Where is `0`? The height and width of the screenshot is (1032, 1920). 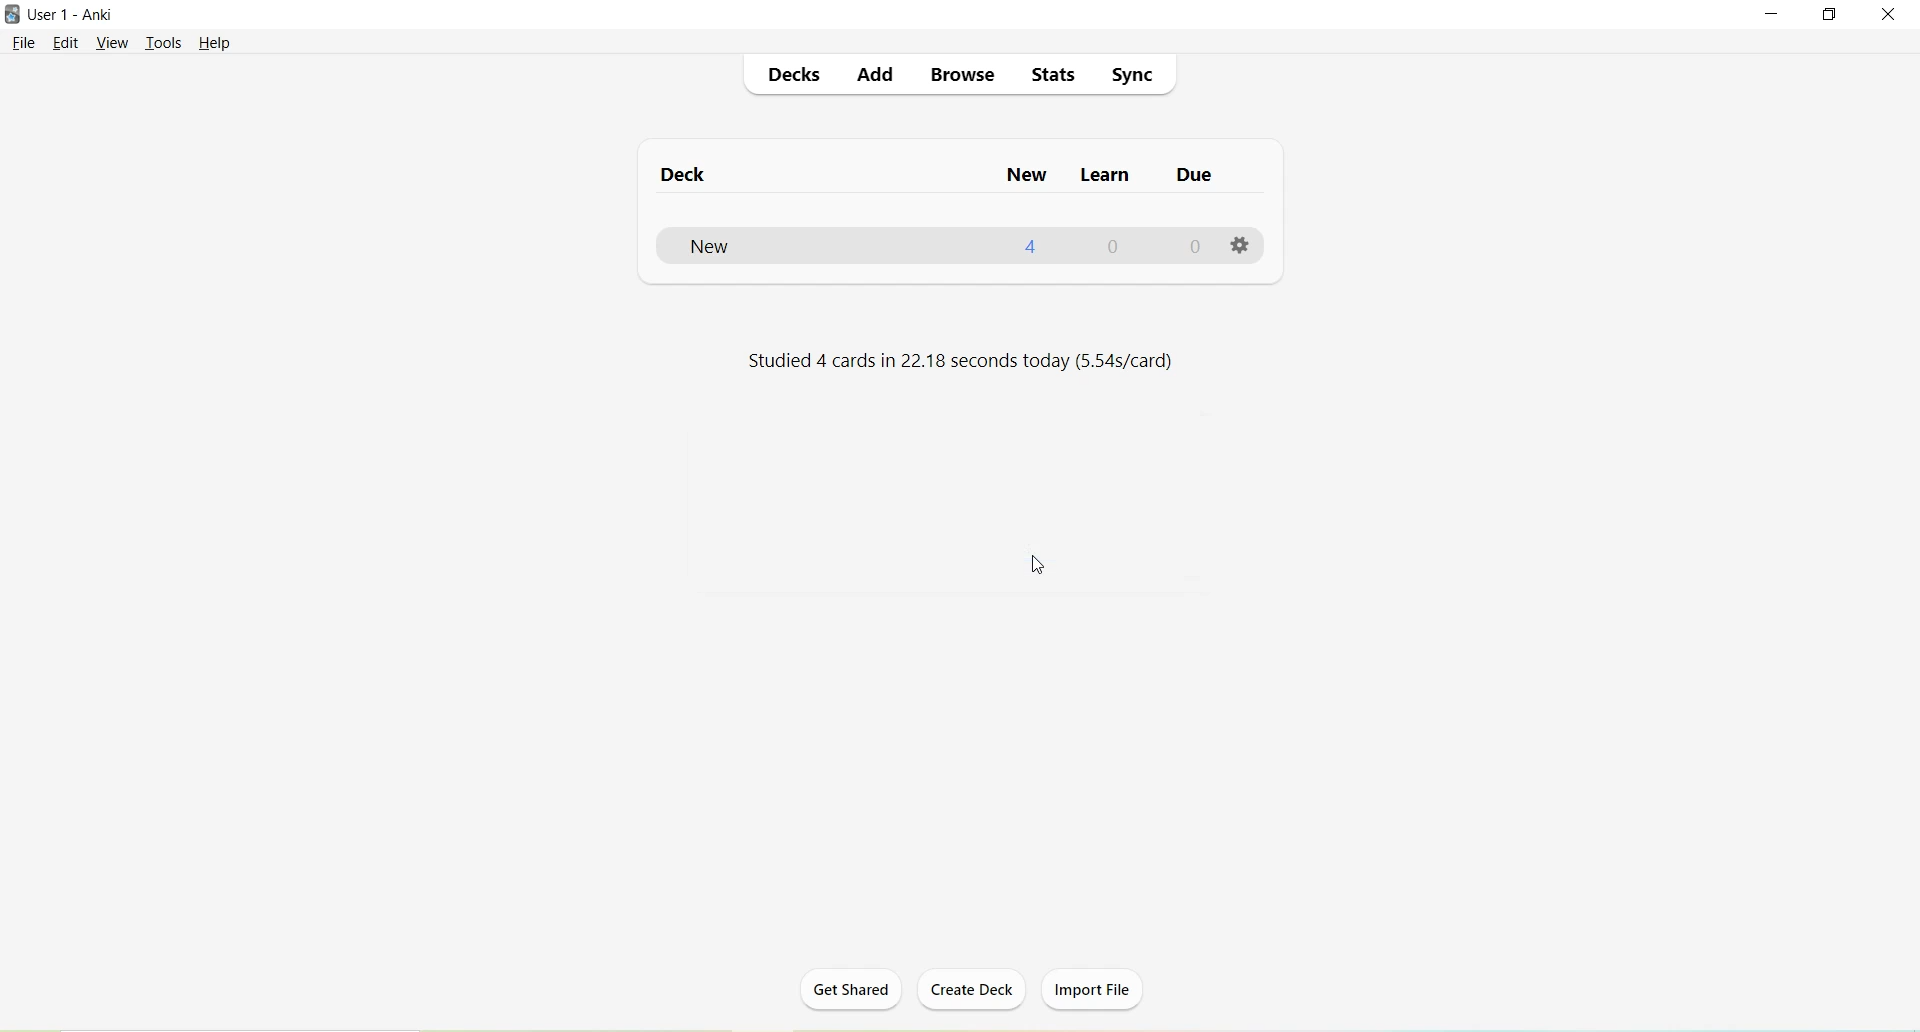
0 is located at coordinates (1114, 247).